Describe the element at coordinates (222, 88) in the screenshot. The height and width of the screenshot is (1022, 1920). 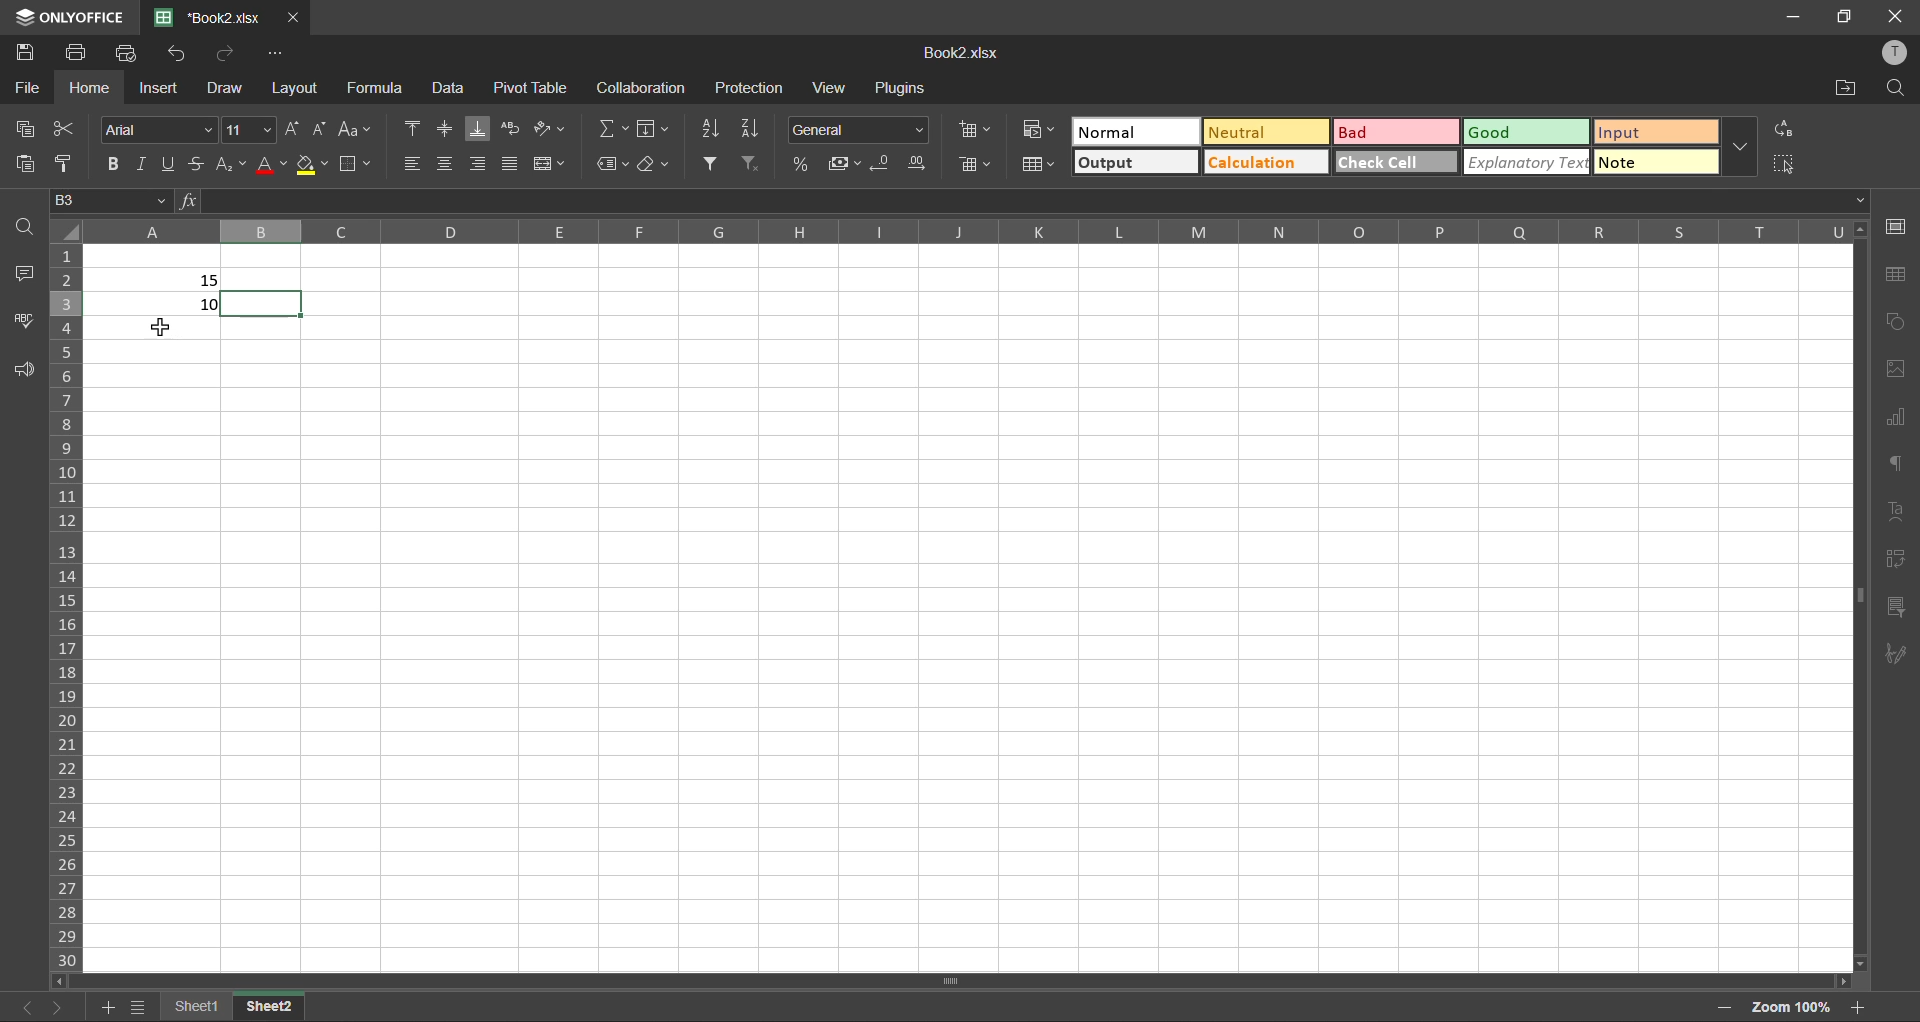
I see `draw` at that location.